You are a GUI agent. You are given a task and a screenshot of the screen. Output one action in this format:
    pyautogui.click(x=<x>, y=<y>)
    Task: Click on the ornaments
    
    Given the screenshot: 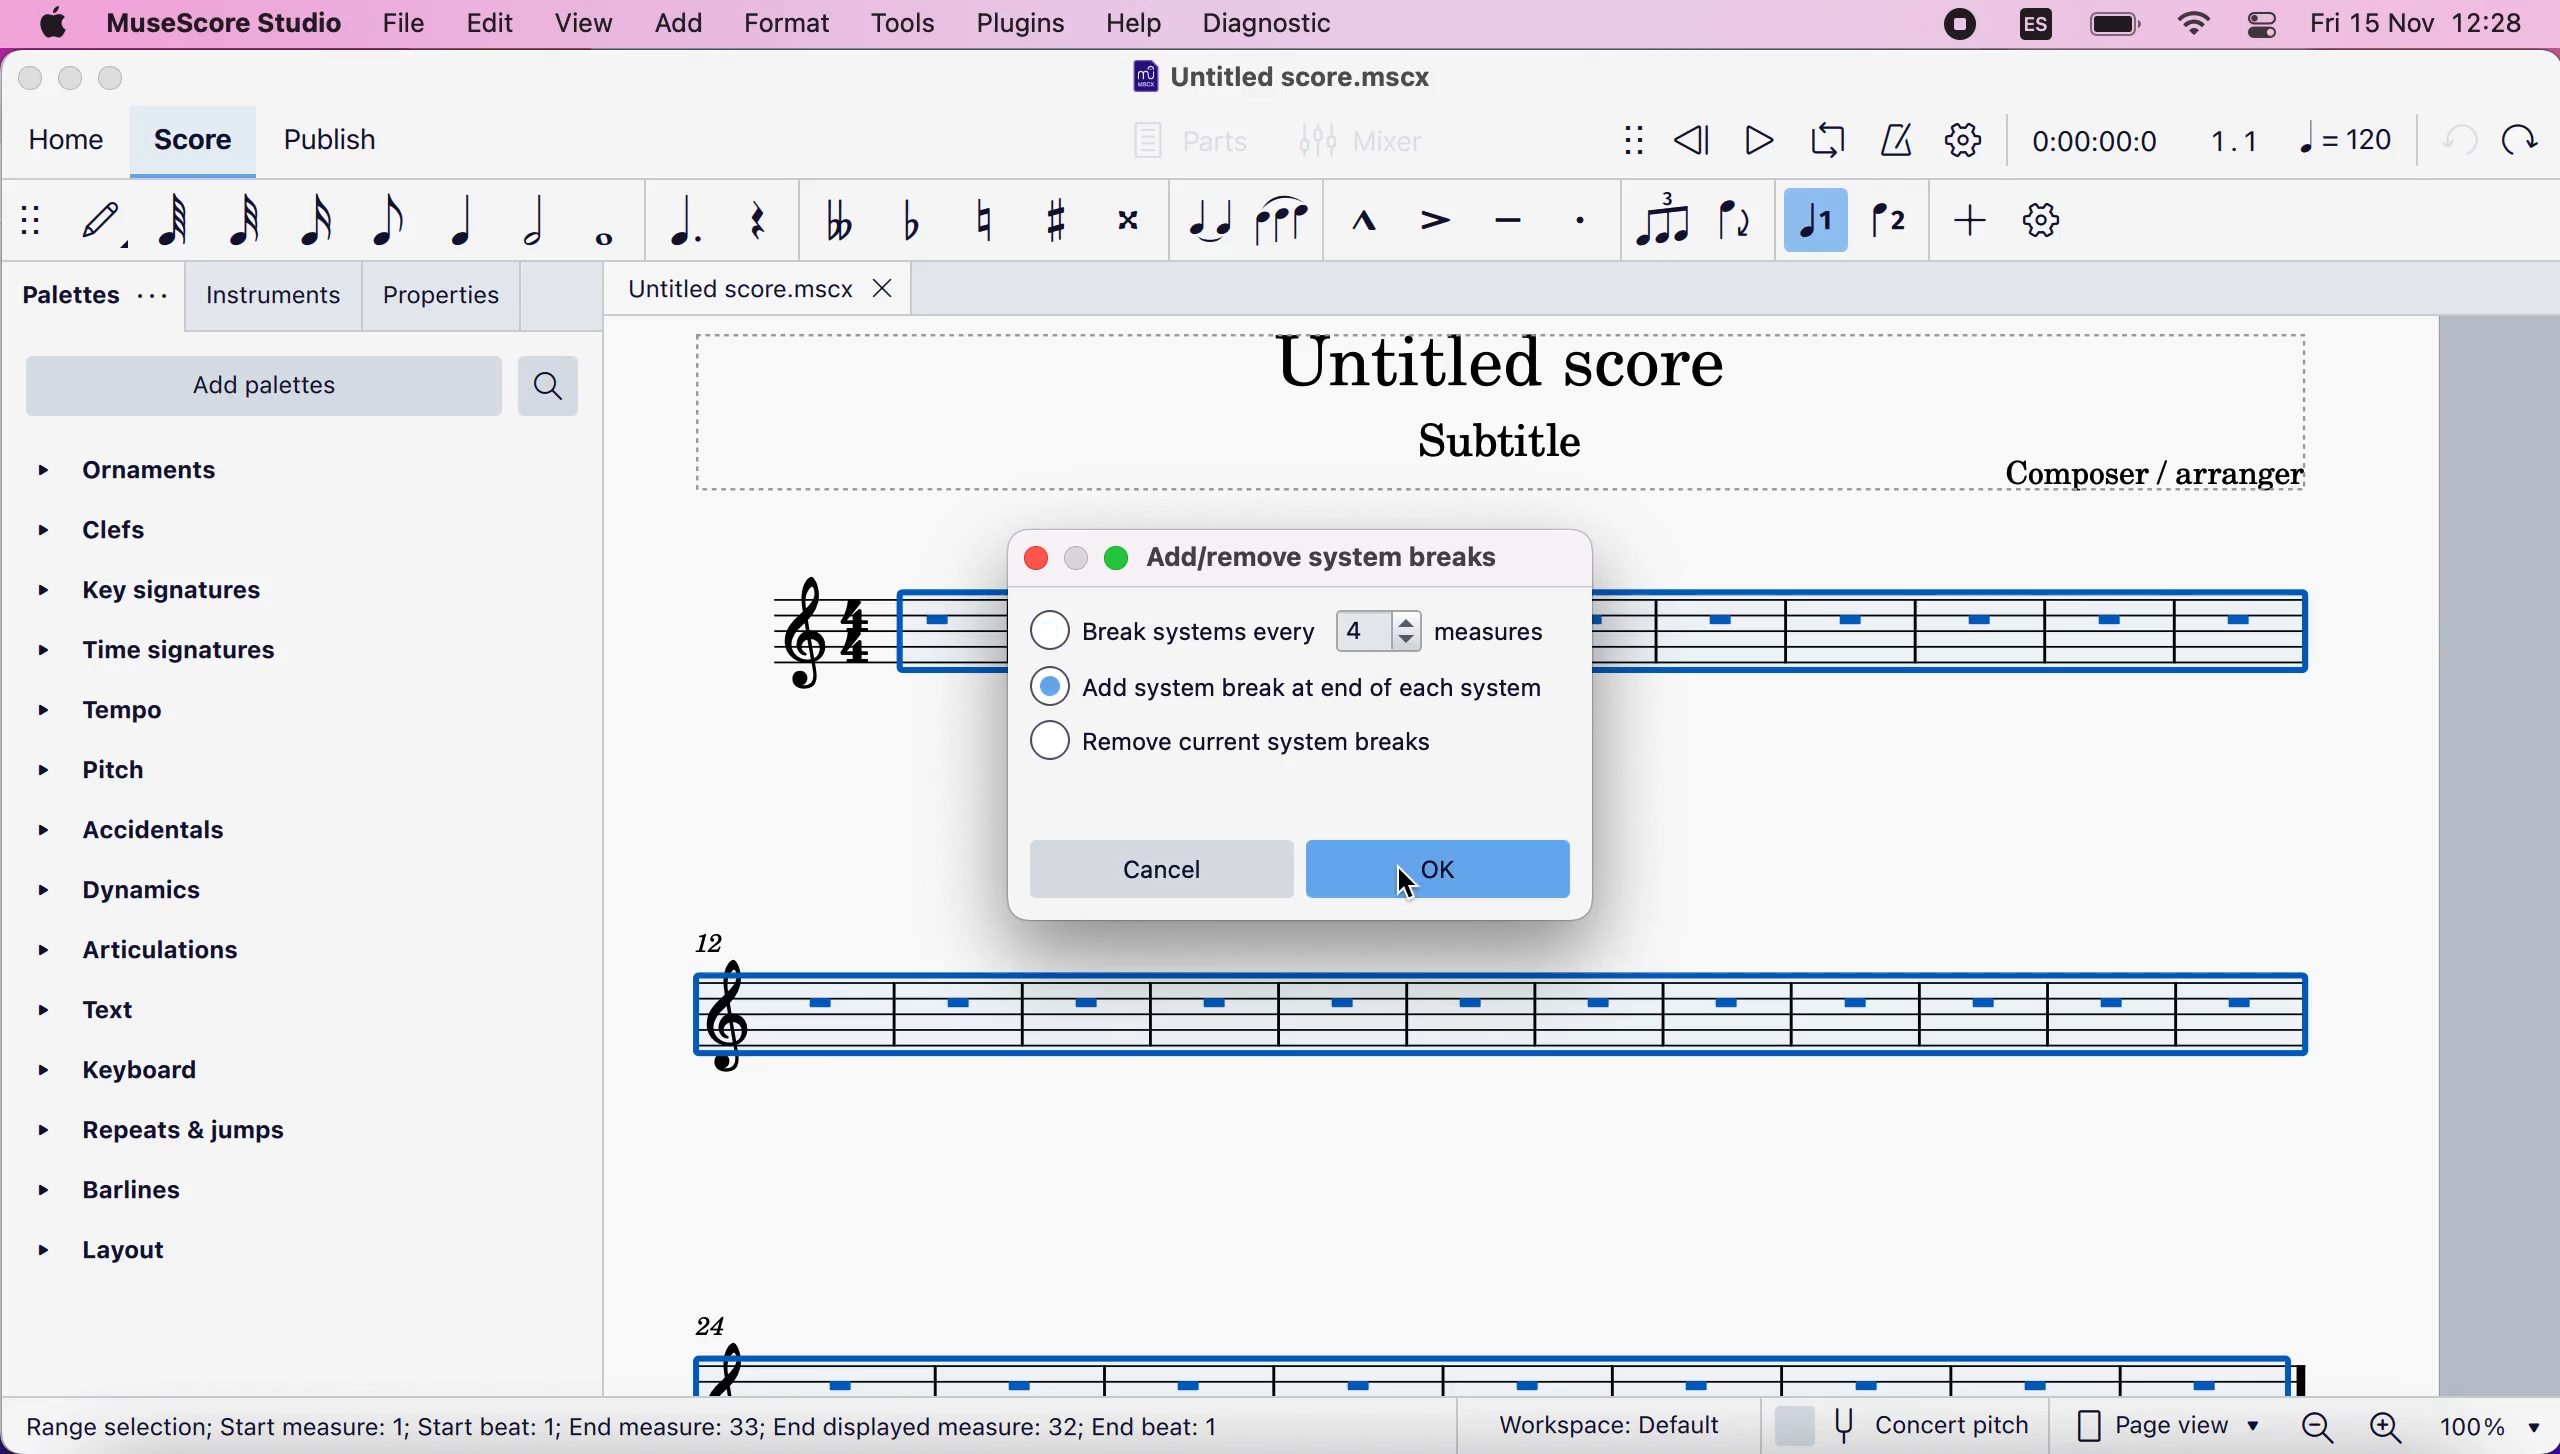 What is the action you would take?
    pyautogui.click(x=163, y=472)
    